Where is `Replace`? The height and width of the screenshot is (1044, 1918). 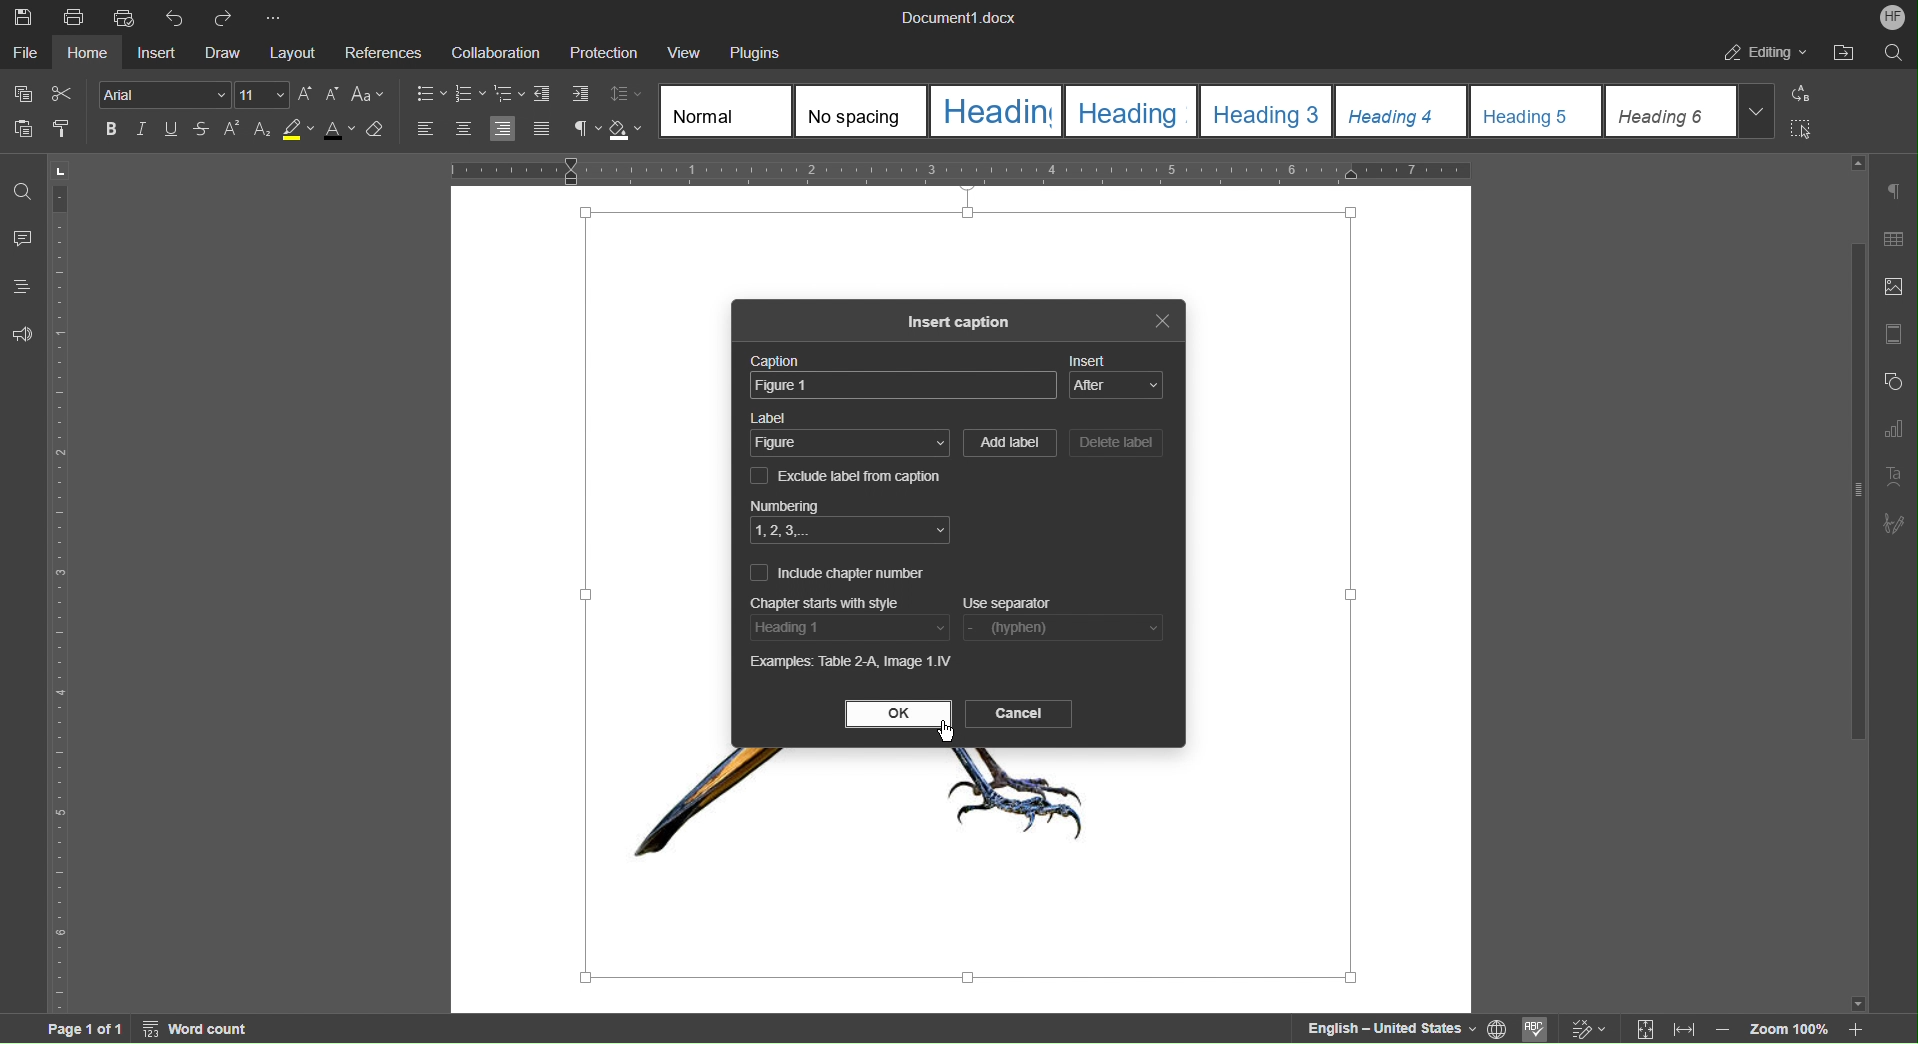
Replace is located at coordinates (1799, 95).